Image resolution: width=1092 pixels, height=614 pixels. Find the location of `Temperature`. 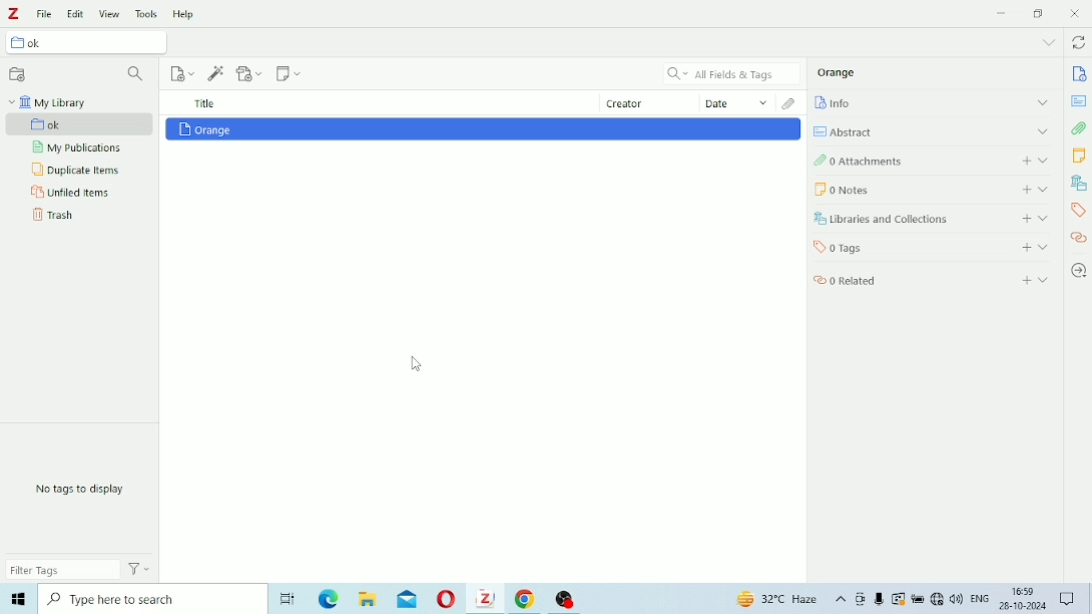

Temperature is located at coordinates (779, 600).